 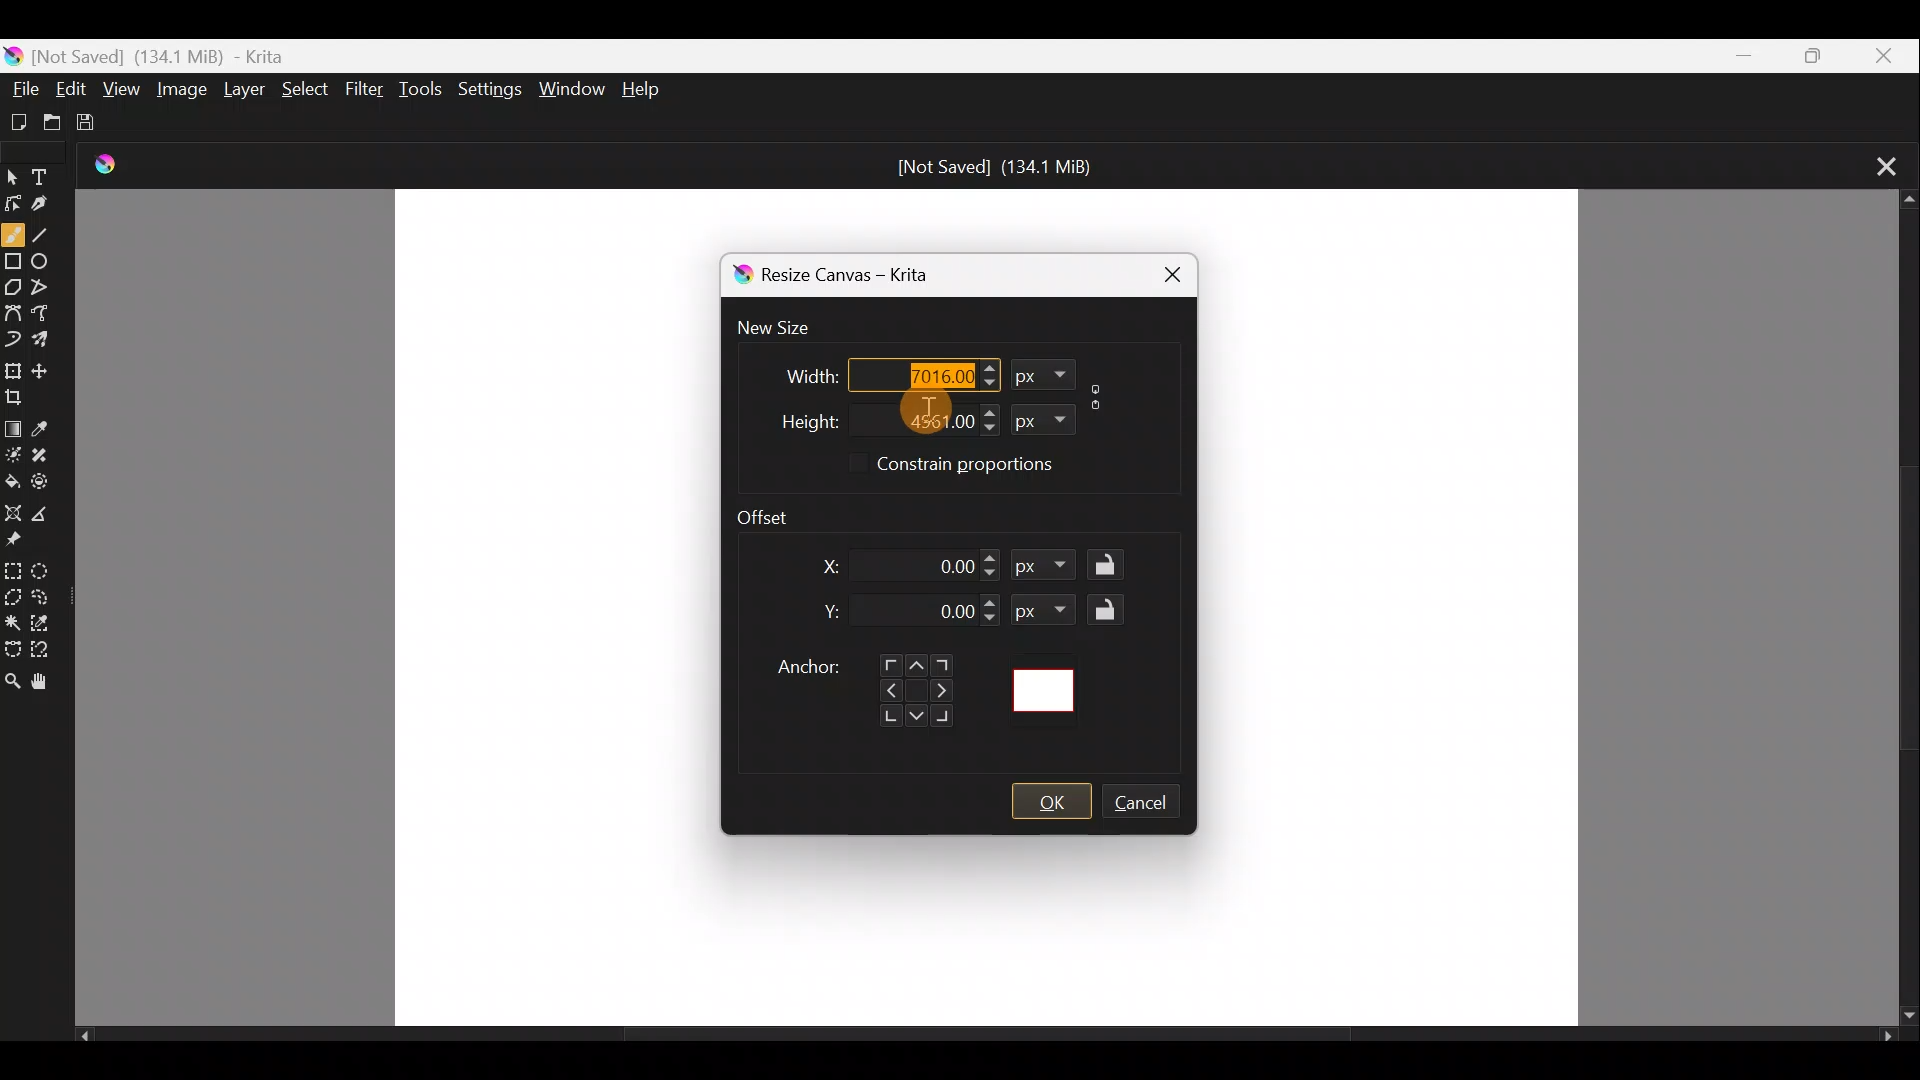 What do you see at coordinates (1900, 609) in the screenshot?
I see `Scroll bar` at bounding box center [1900, 609].